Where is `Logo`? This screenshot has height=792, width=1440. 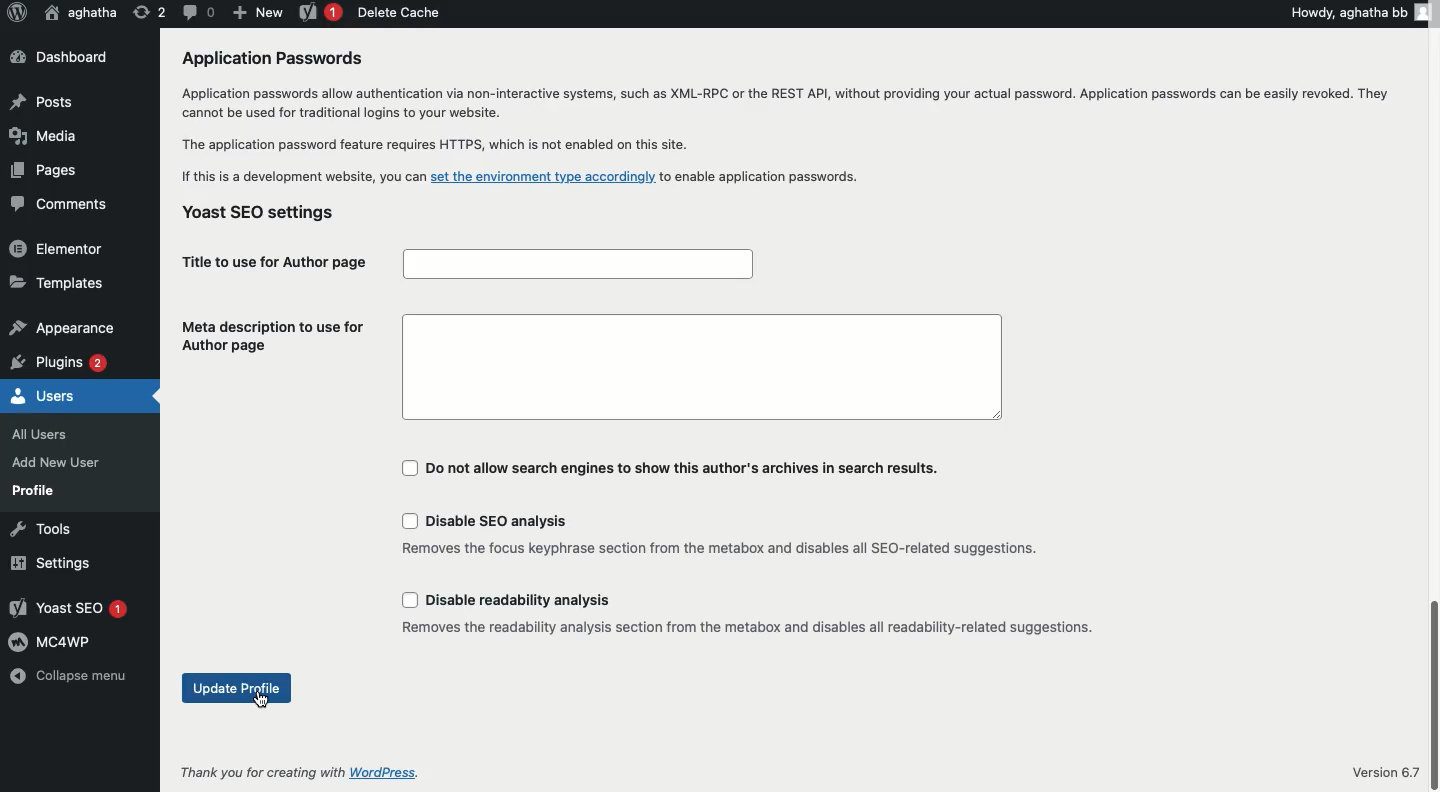
Logo is located at coordinates (16, 13).